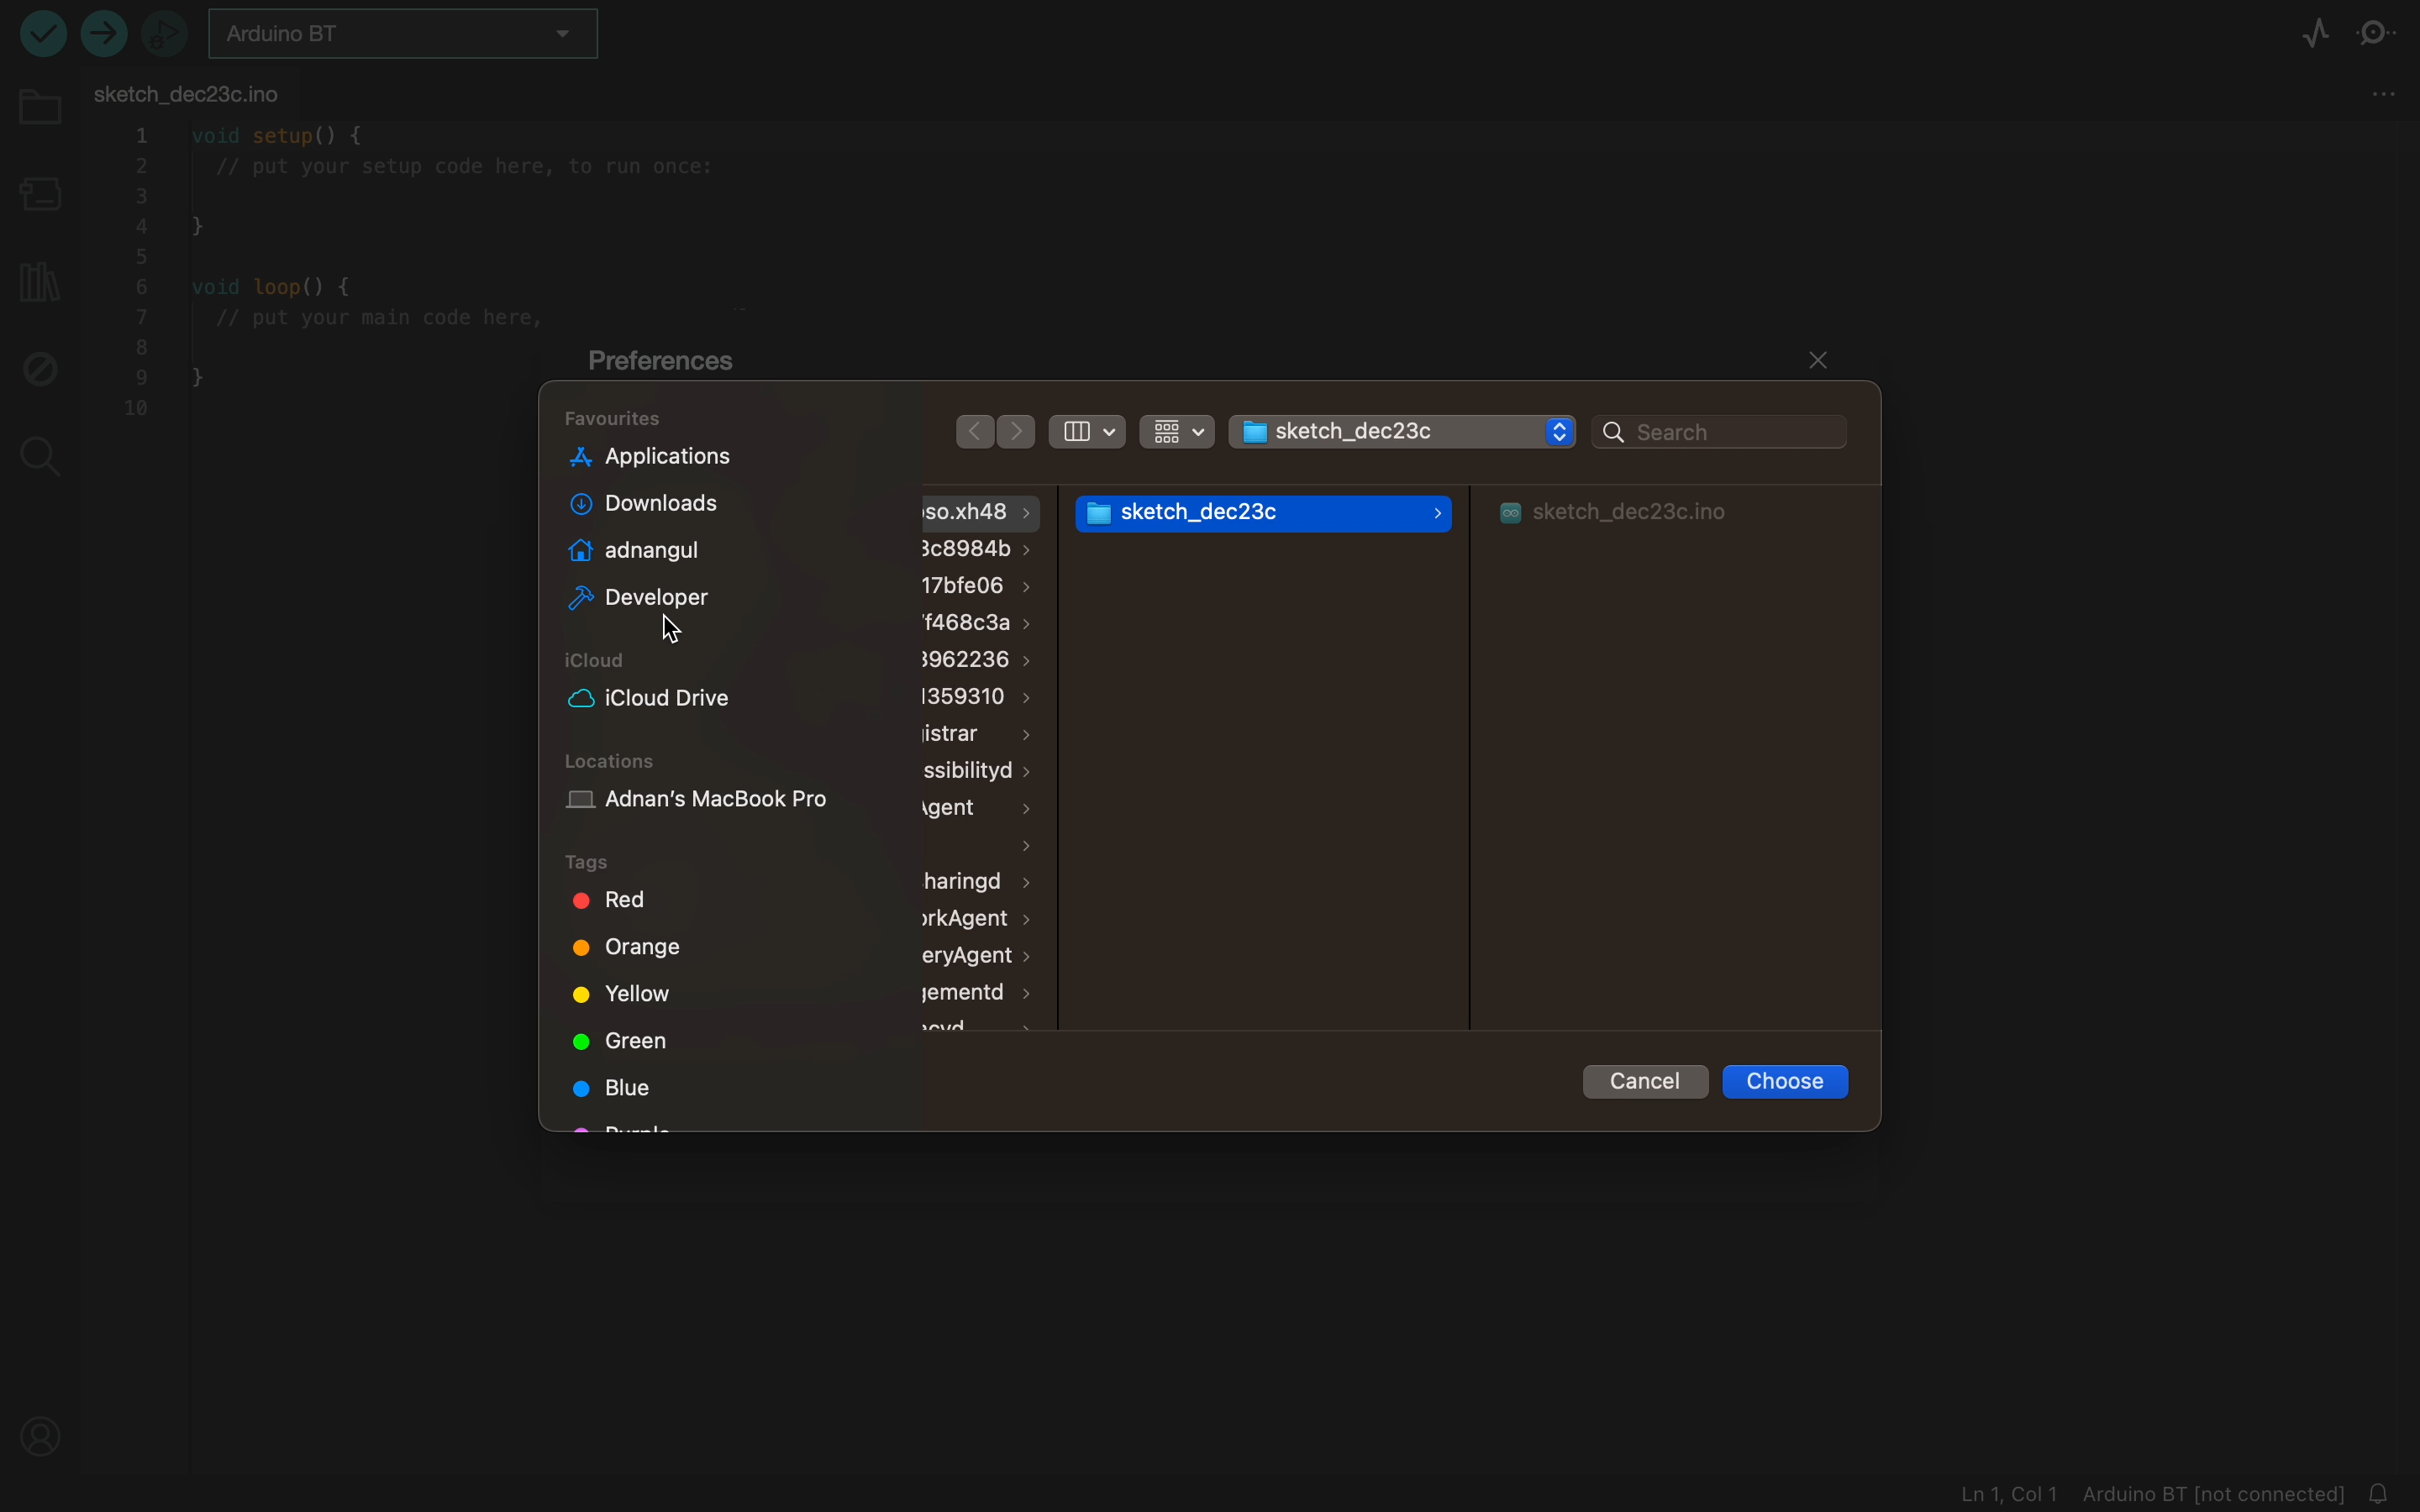 This screenshot has width=2420, height=1512. Describe the element at coordinates (111, 32) in the screenshot. I see `upload` at that location.